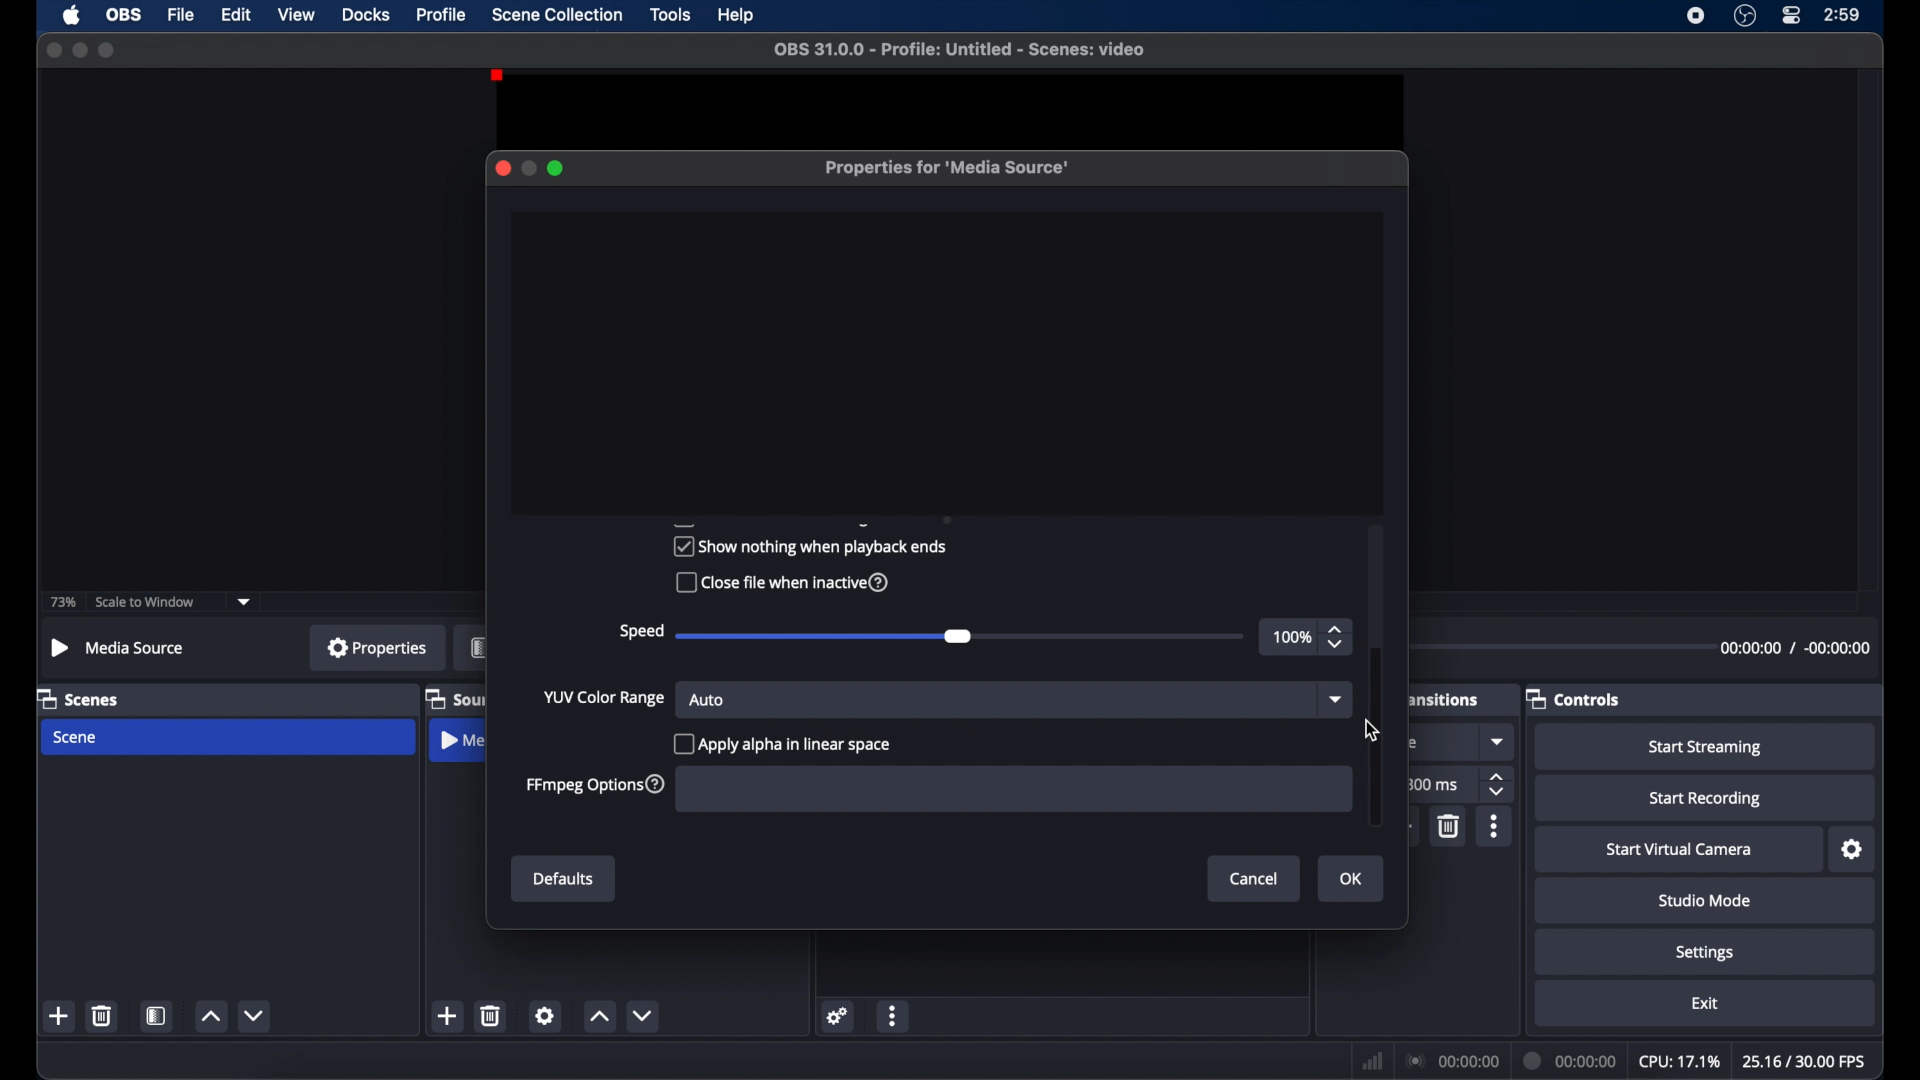 This screenshot has height=1080, width=1920. What do you see at coordinates (640, 632) in the screenshot?
I see `speed` at bounding box center [640, 632].